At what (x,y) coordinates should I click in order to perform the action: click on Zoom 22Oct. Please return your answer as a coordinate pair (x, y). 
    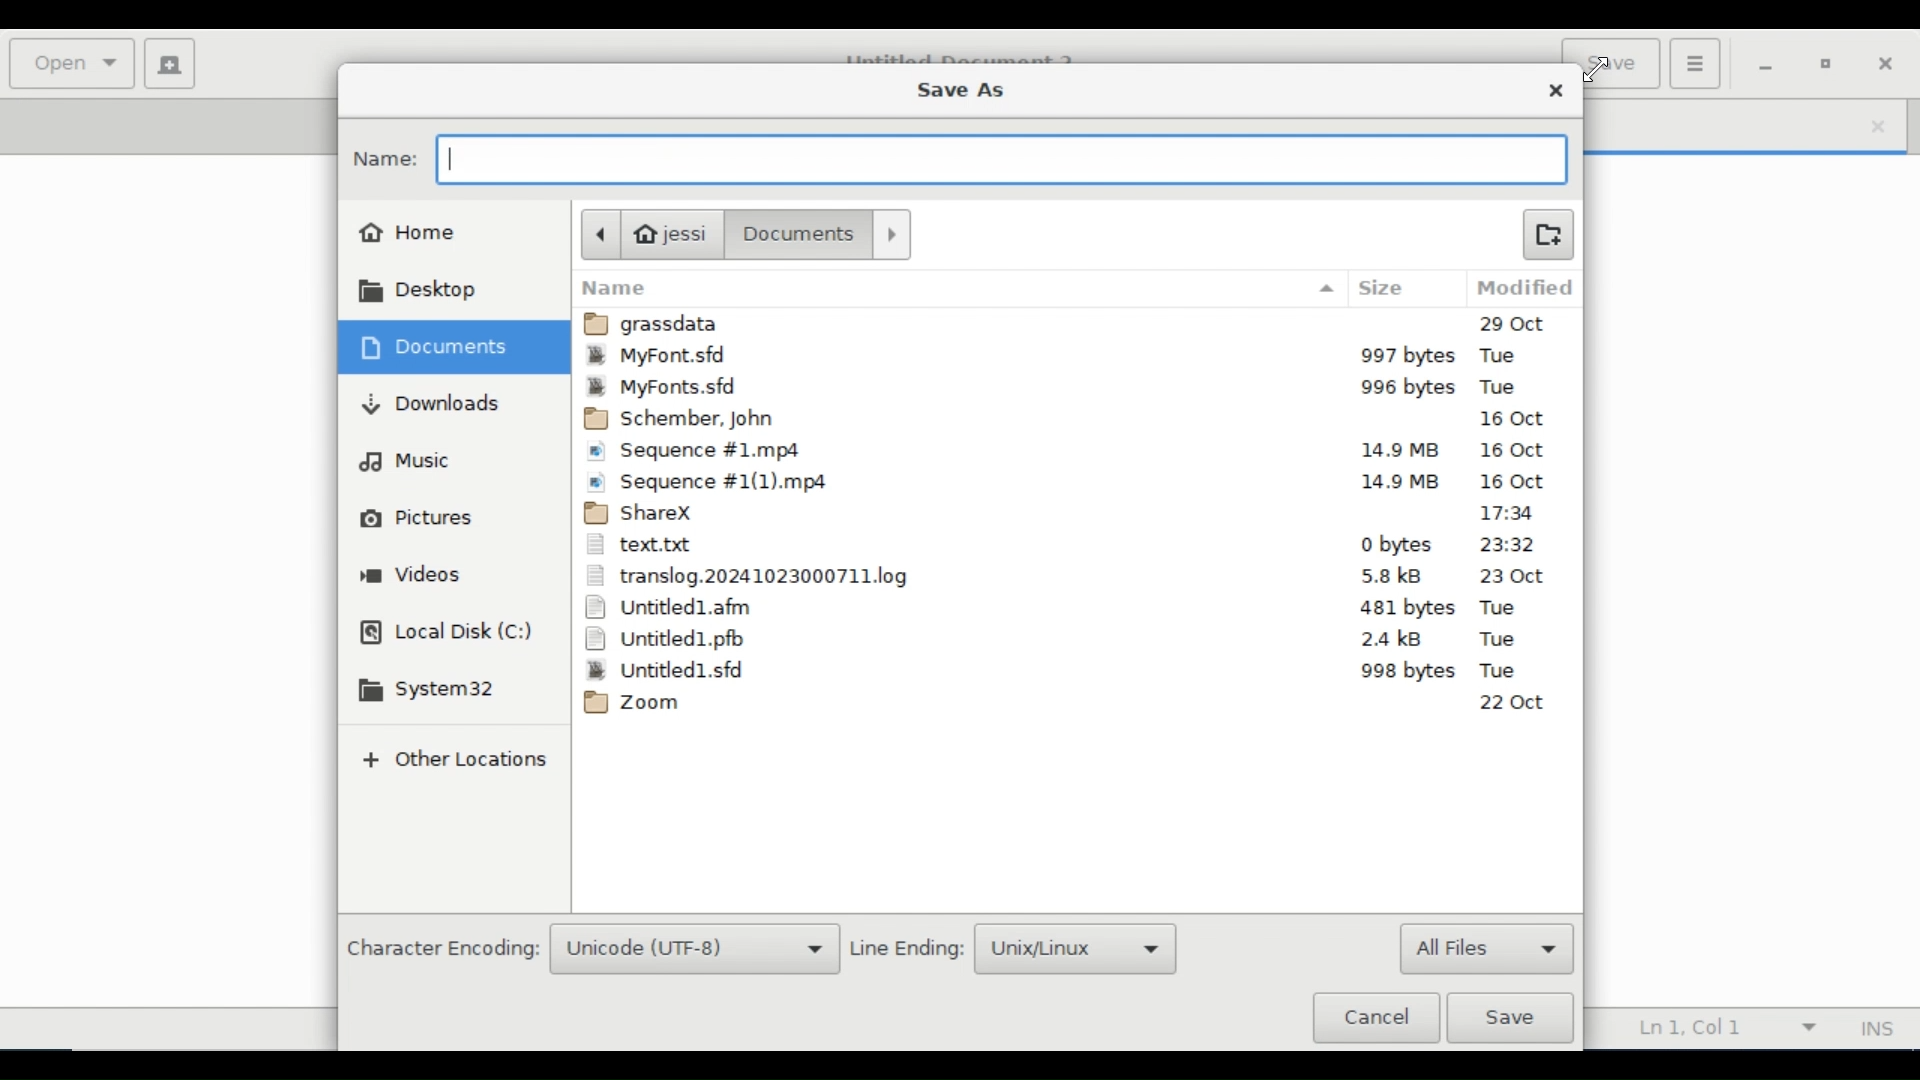
    Looking at the image, I should click on (1068, 703).